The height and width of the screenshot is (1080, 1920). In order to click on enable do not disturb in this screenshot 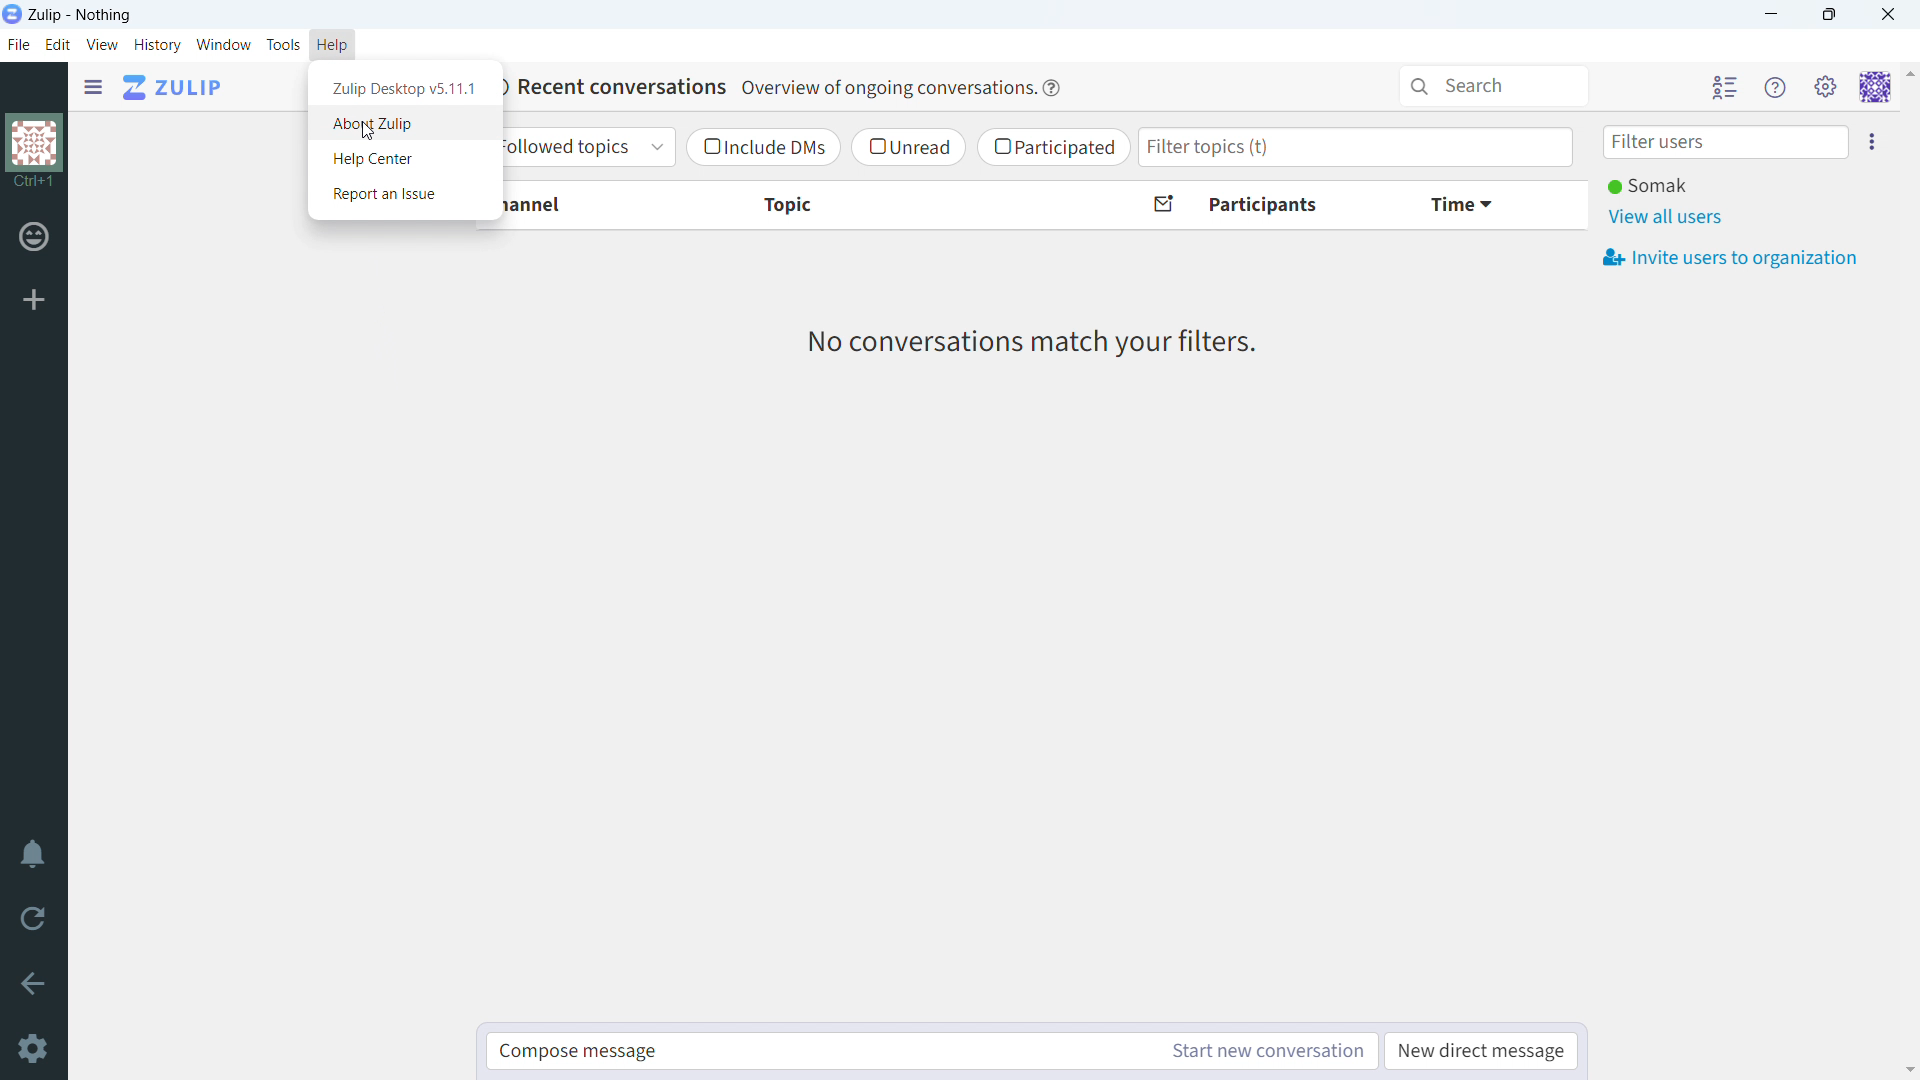, I will do `click(33, 855)`.